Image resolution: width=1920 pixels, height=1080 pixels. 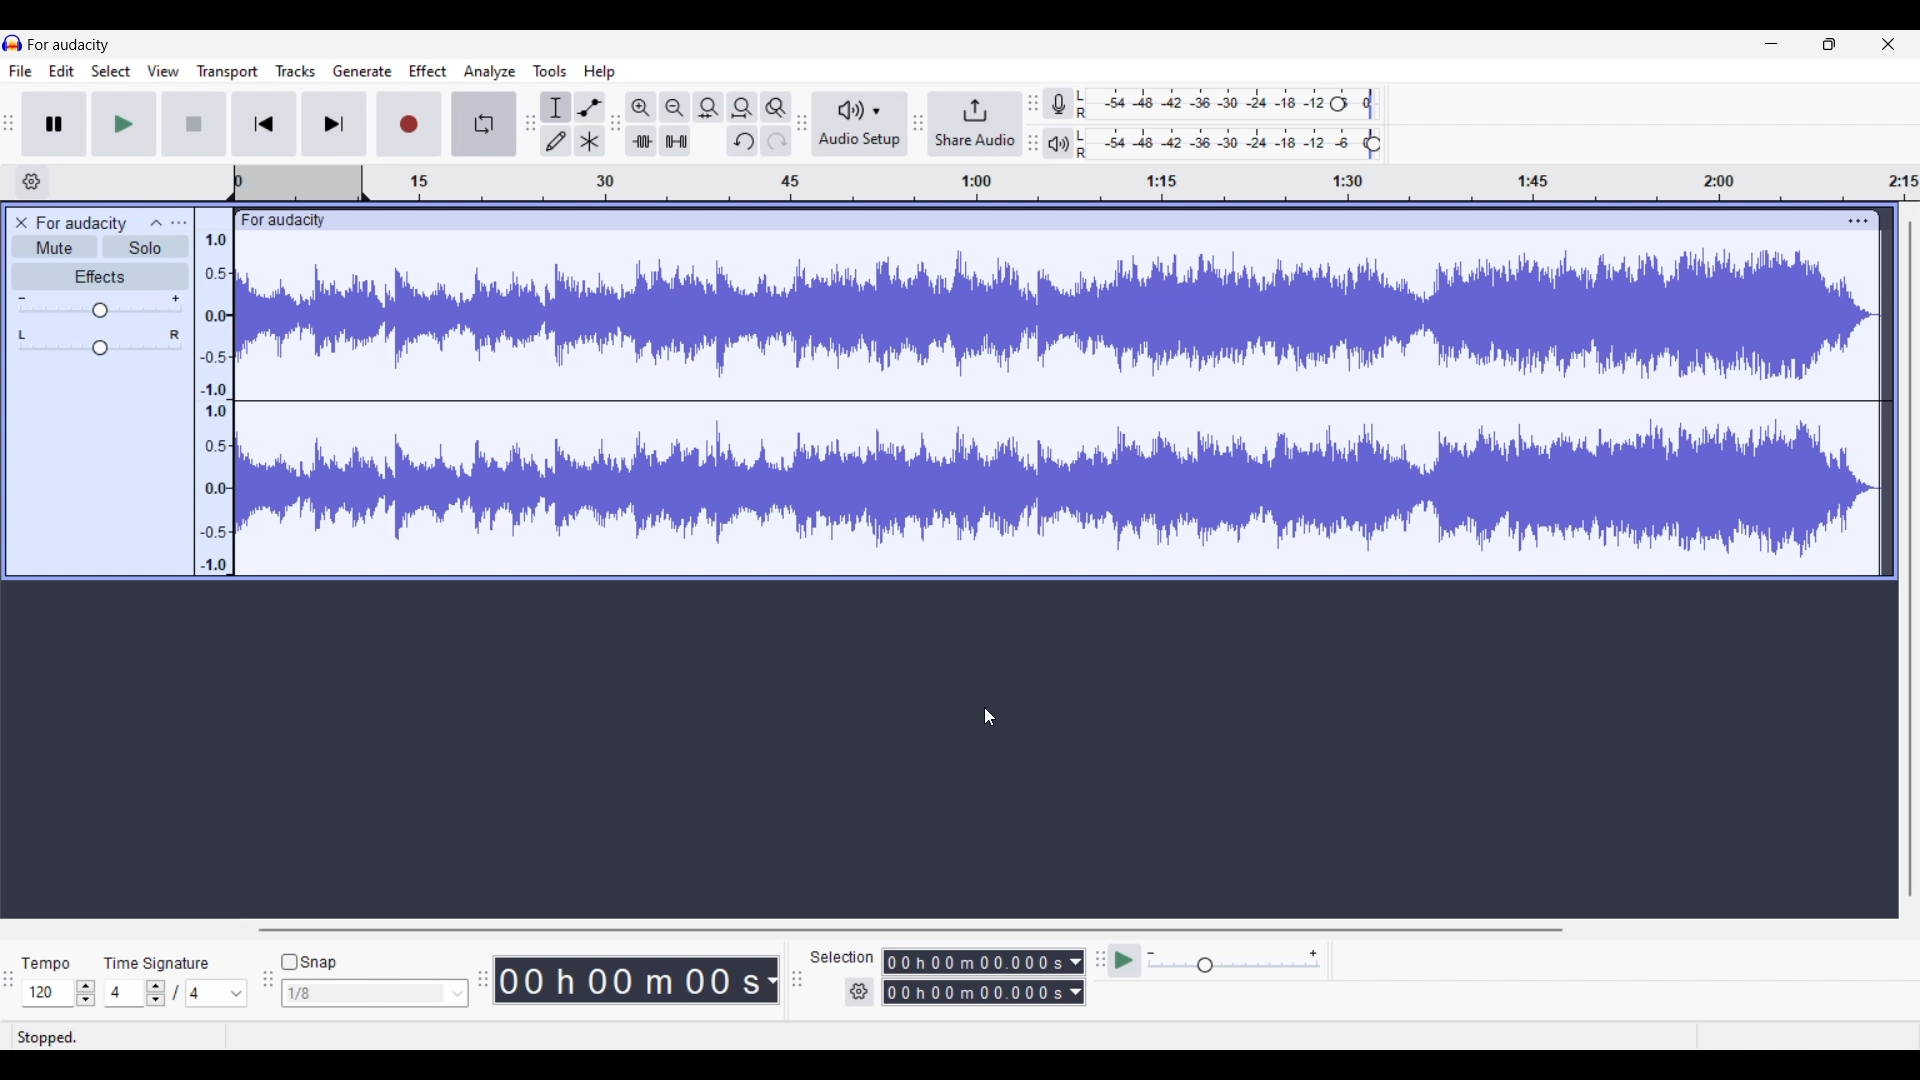 What do you see at coordinates (85, 45) in the screenshot?
I see `Audacity` at bounding box center [85, 45].